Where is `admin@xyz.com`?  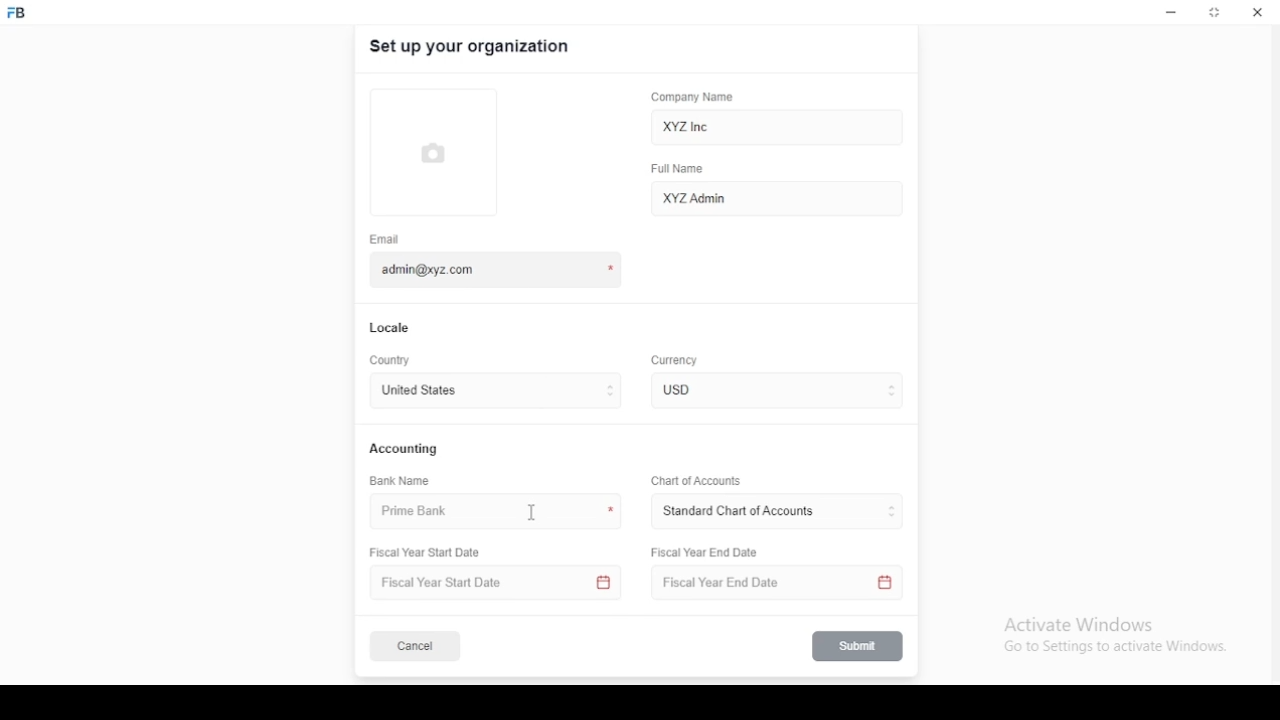 admin@xyz.com is located at coordinates (494, 267).